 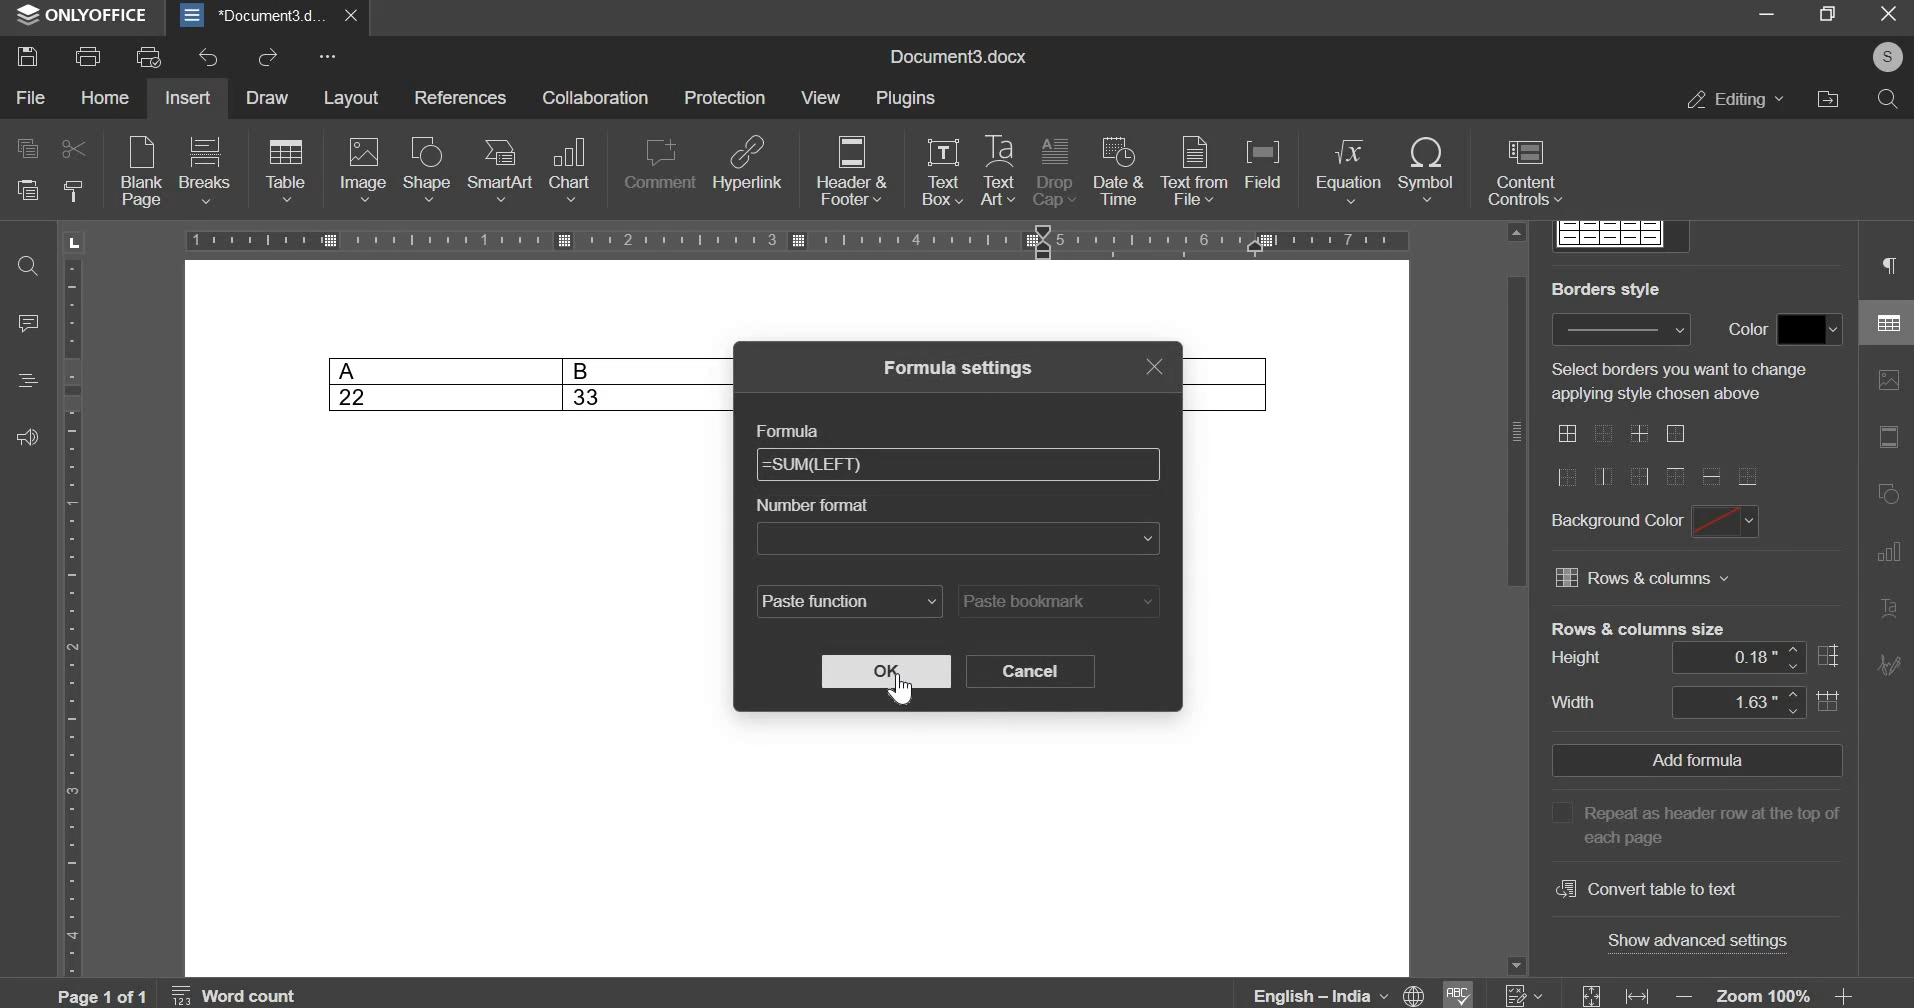 I want to click on Select borders you want to change
applying style chosen above, so click(x=1682, y=382).